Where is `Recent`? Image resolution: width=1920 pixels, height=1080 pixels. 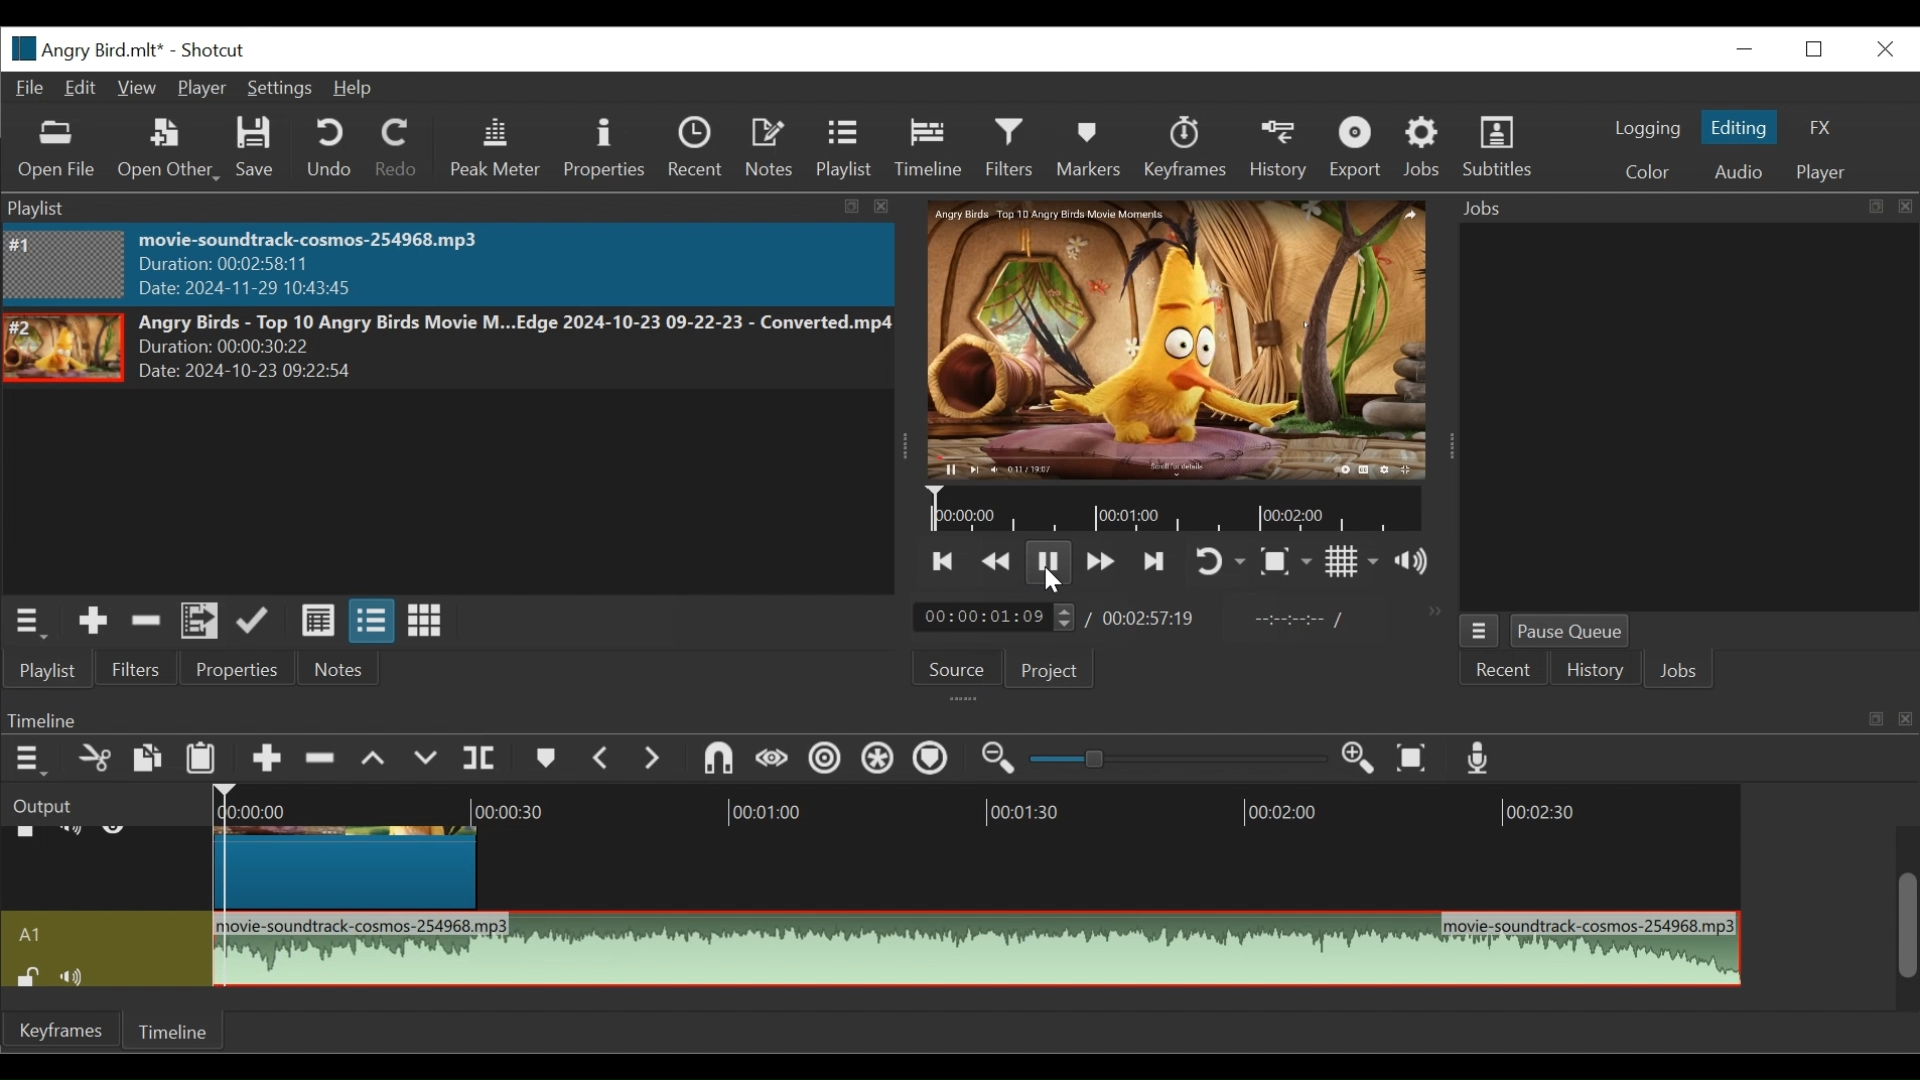
Recent is located at coordinates (695, 148).